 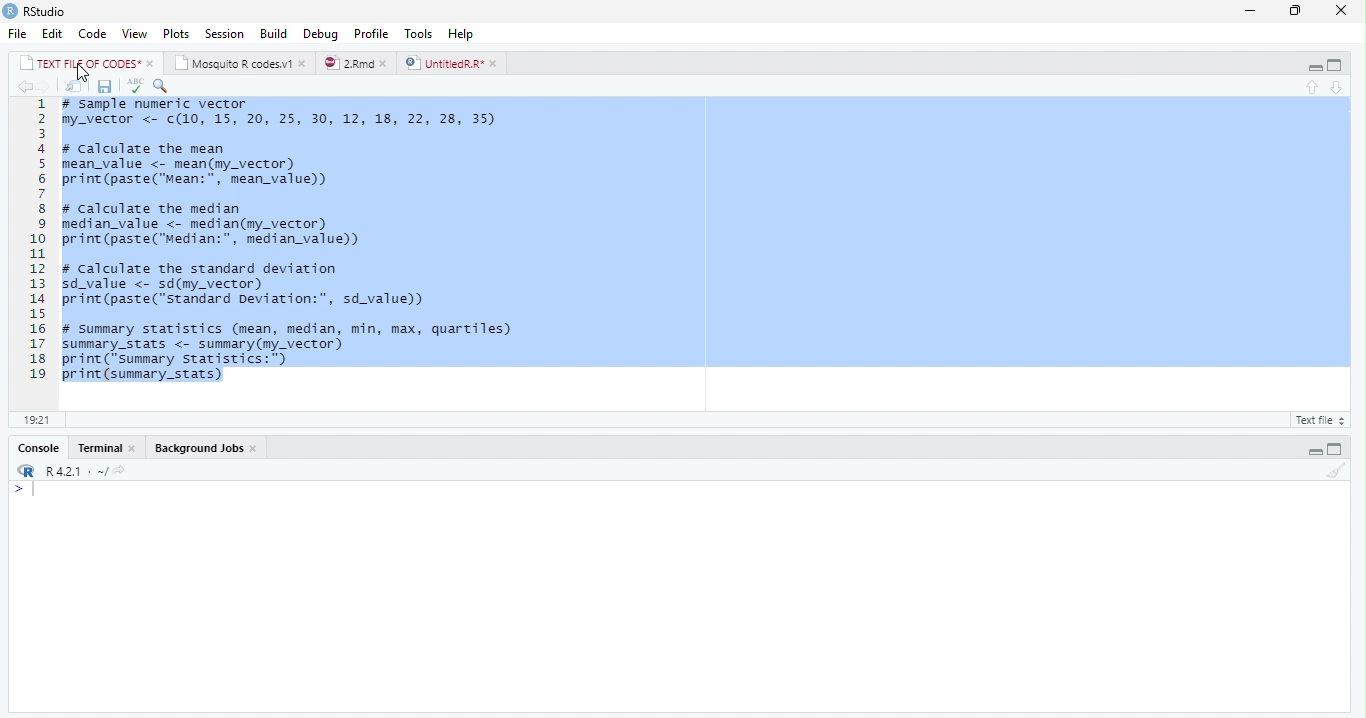 I want to click on cursor, so click(x=84, y=73).